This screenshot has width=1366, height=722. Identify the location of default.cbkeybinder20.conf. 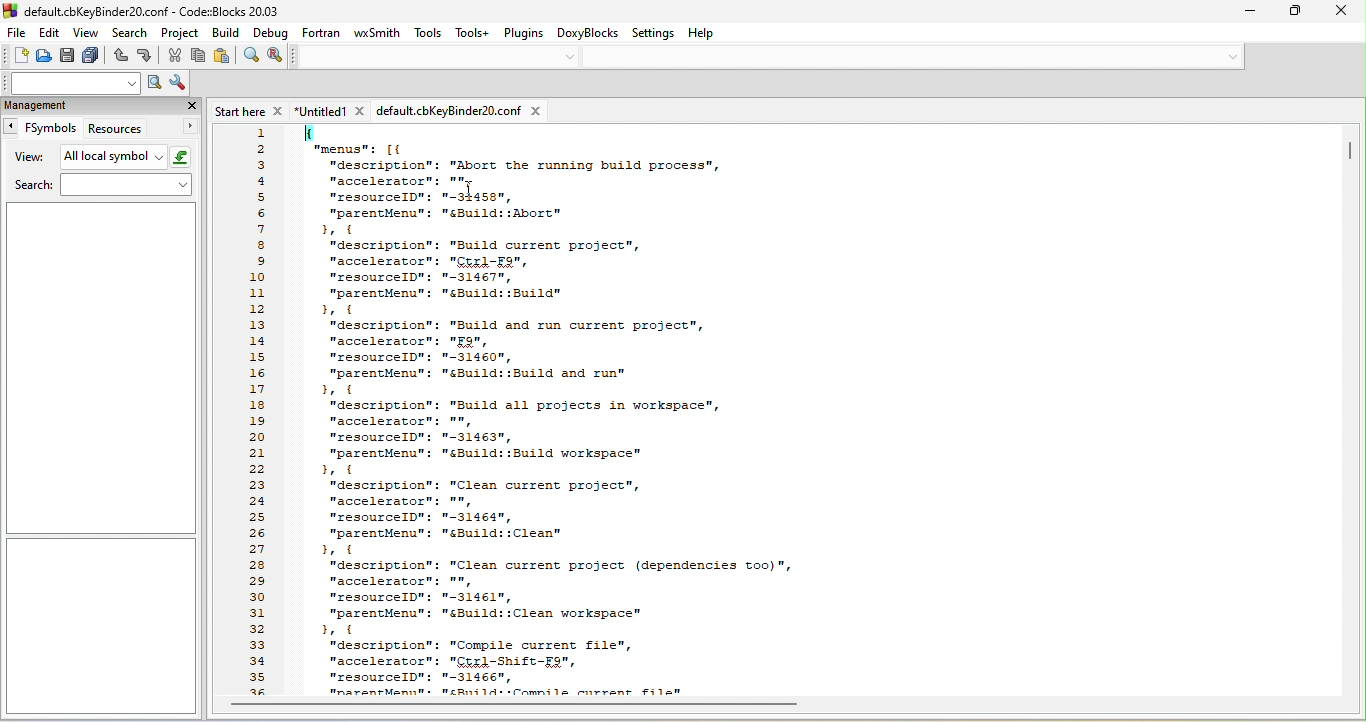
(459, 110).